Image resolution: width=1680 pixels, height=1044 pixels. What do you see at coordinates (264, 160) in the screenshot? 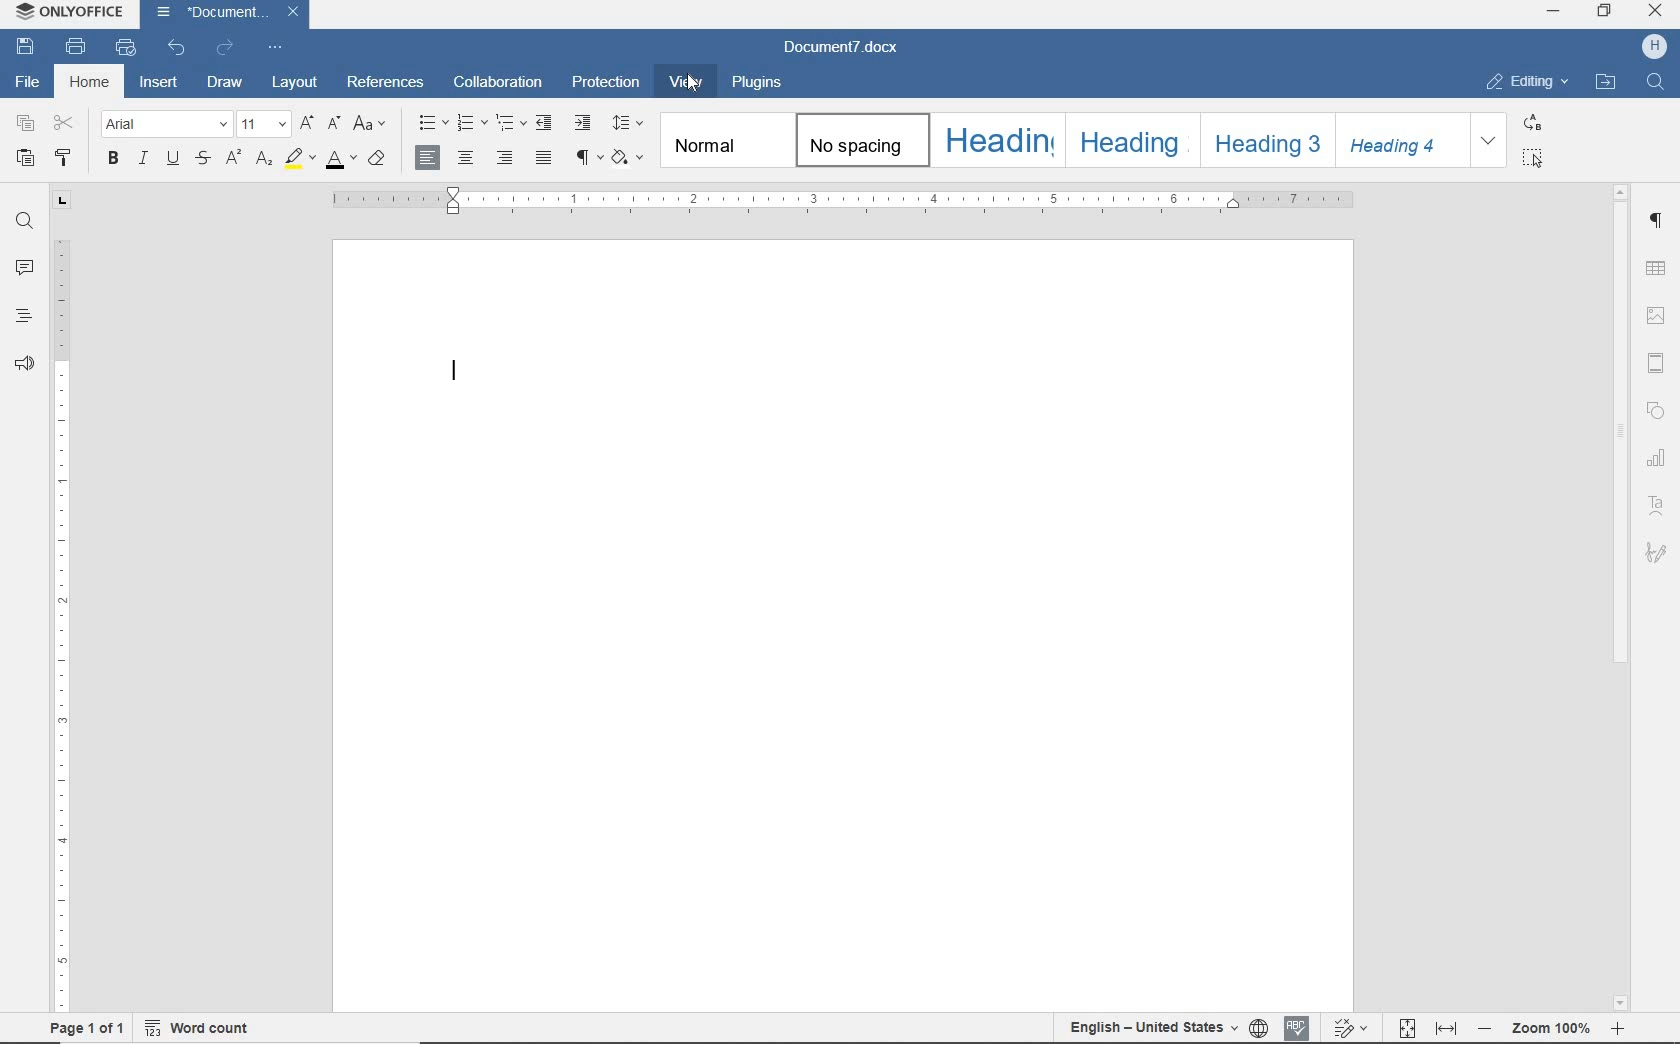
I see `SUBSCRIPT` at bounding box center [264, 160].